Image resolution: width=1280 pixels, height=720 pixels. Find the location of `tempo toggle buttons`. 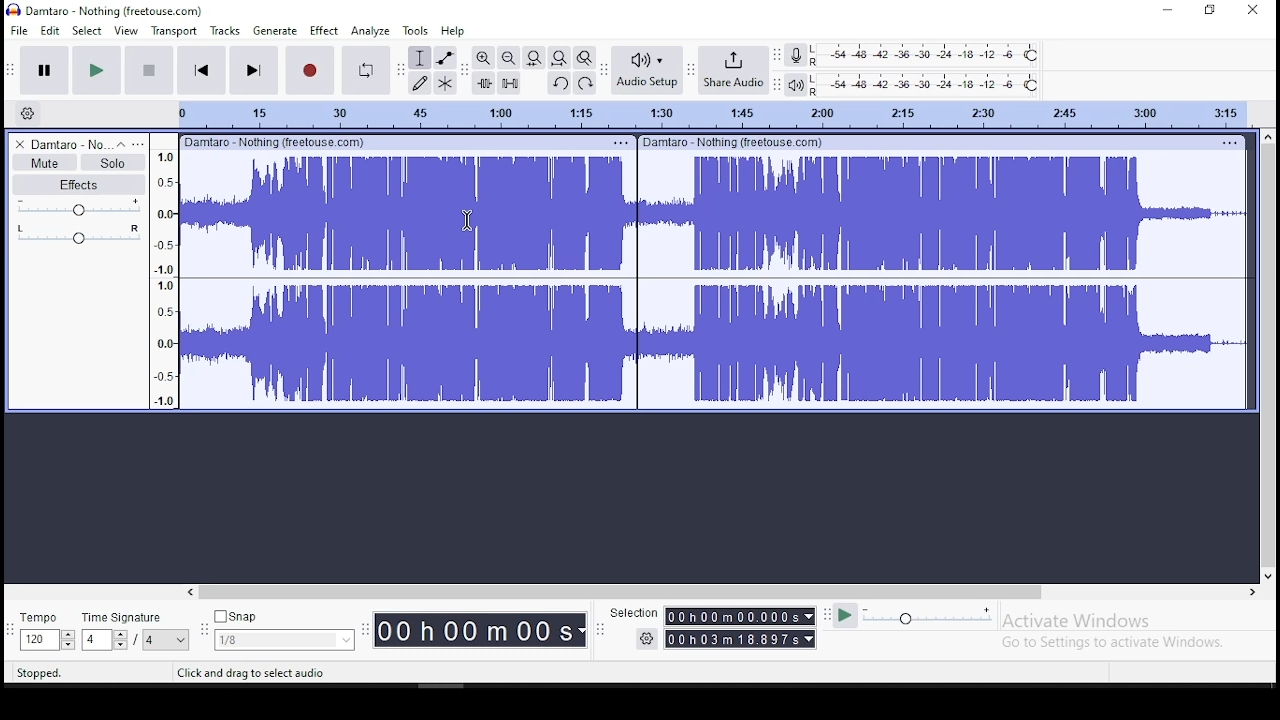

tempo toggle buttons is located at coordinates (48, 640).